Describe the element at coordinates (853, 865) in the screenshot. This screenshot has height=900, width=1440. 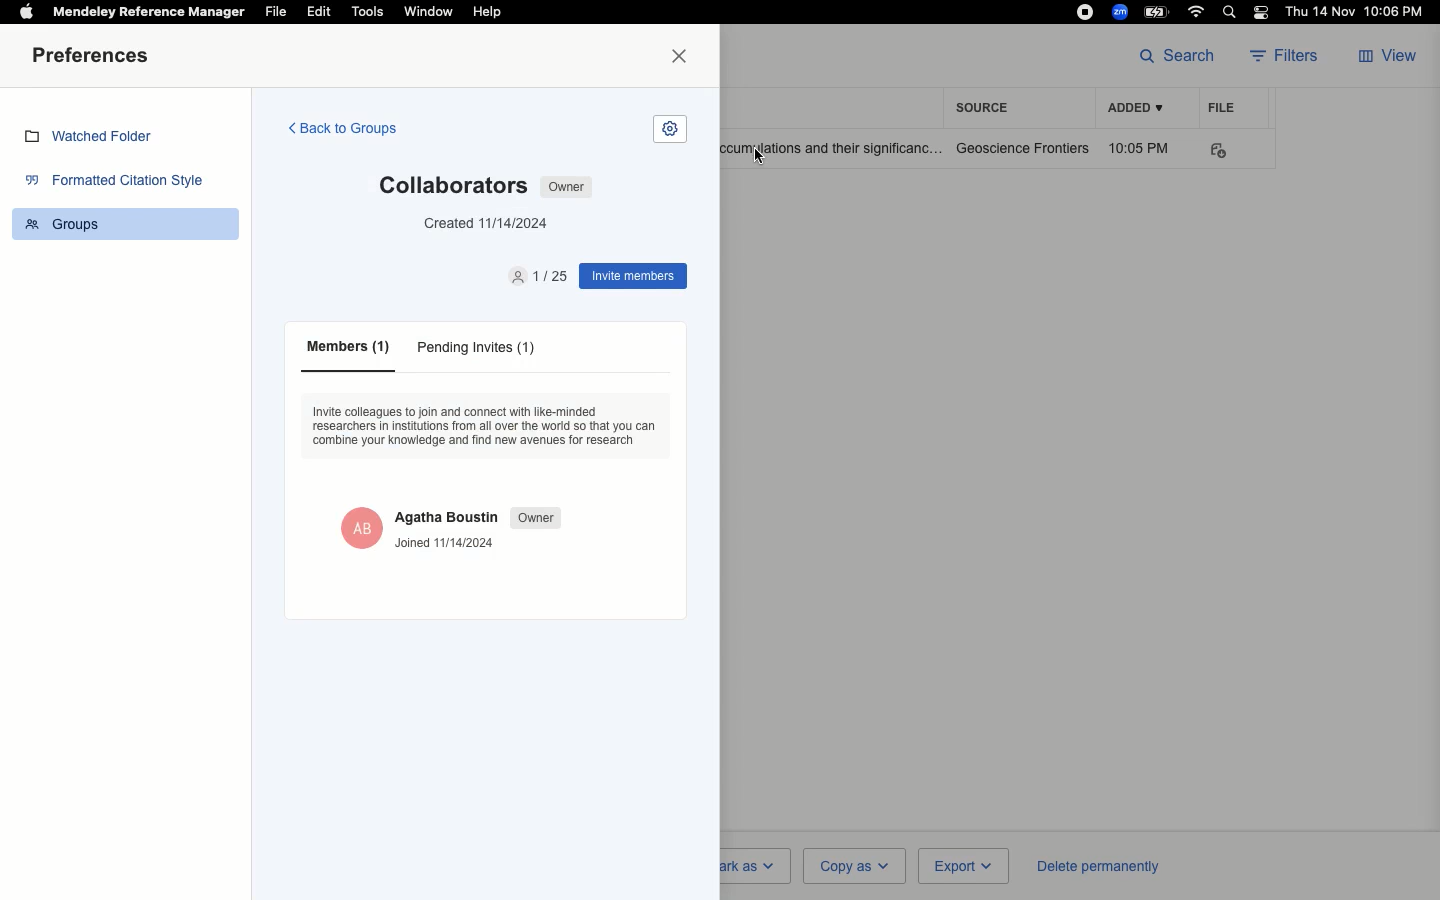
I see `Copy as` at that location.